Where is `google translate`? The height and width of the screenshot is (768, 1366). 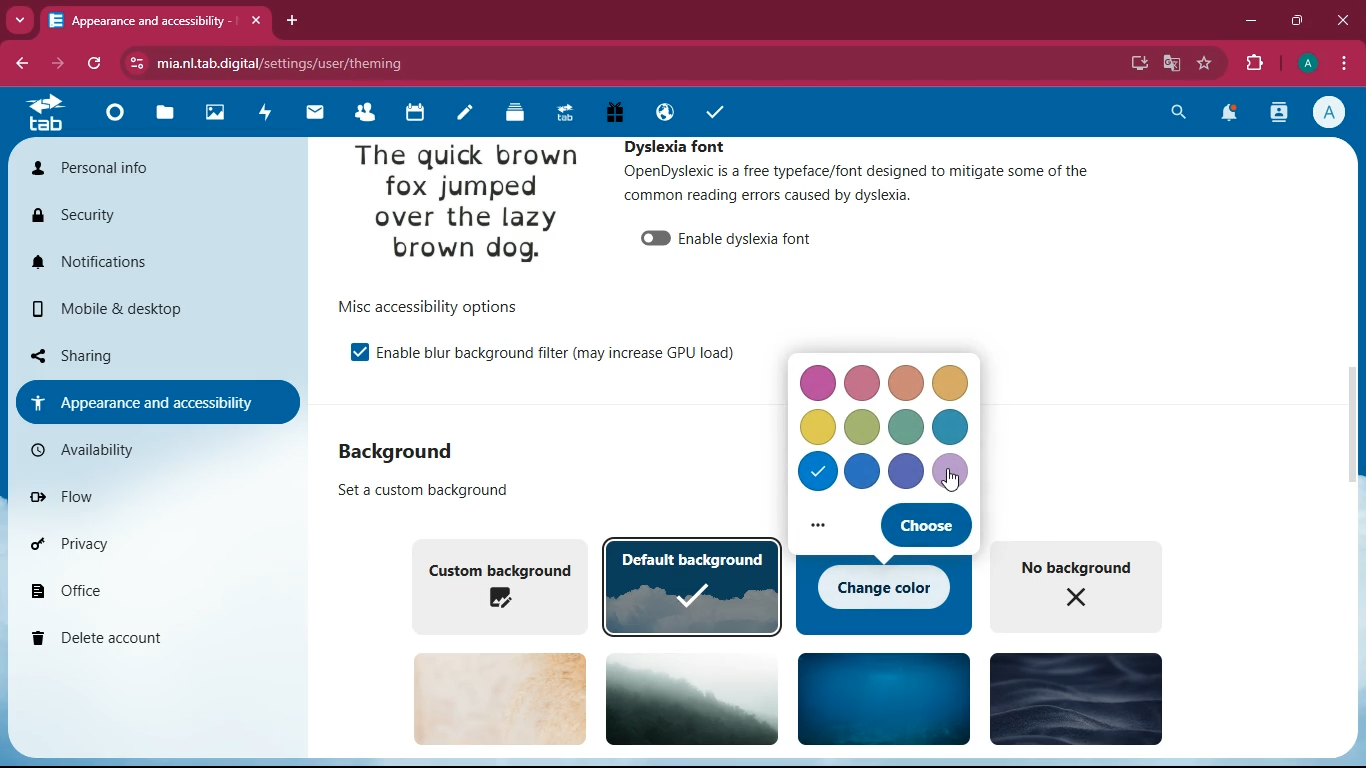 google translate is located at coordinates (1171, 61).